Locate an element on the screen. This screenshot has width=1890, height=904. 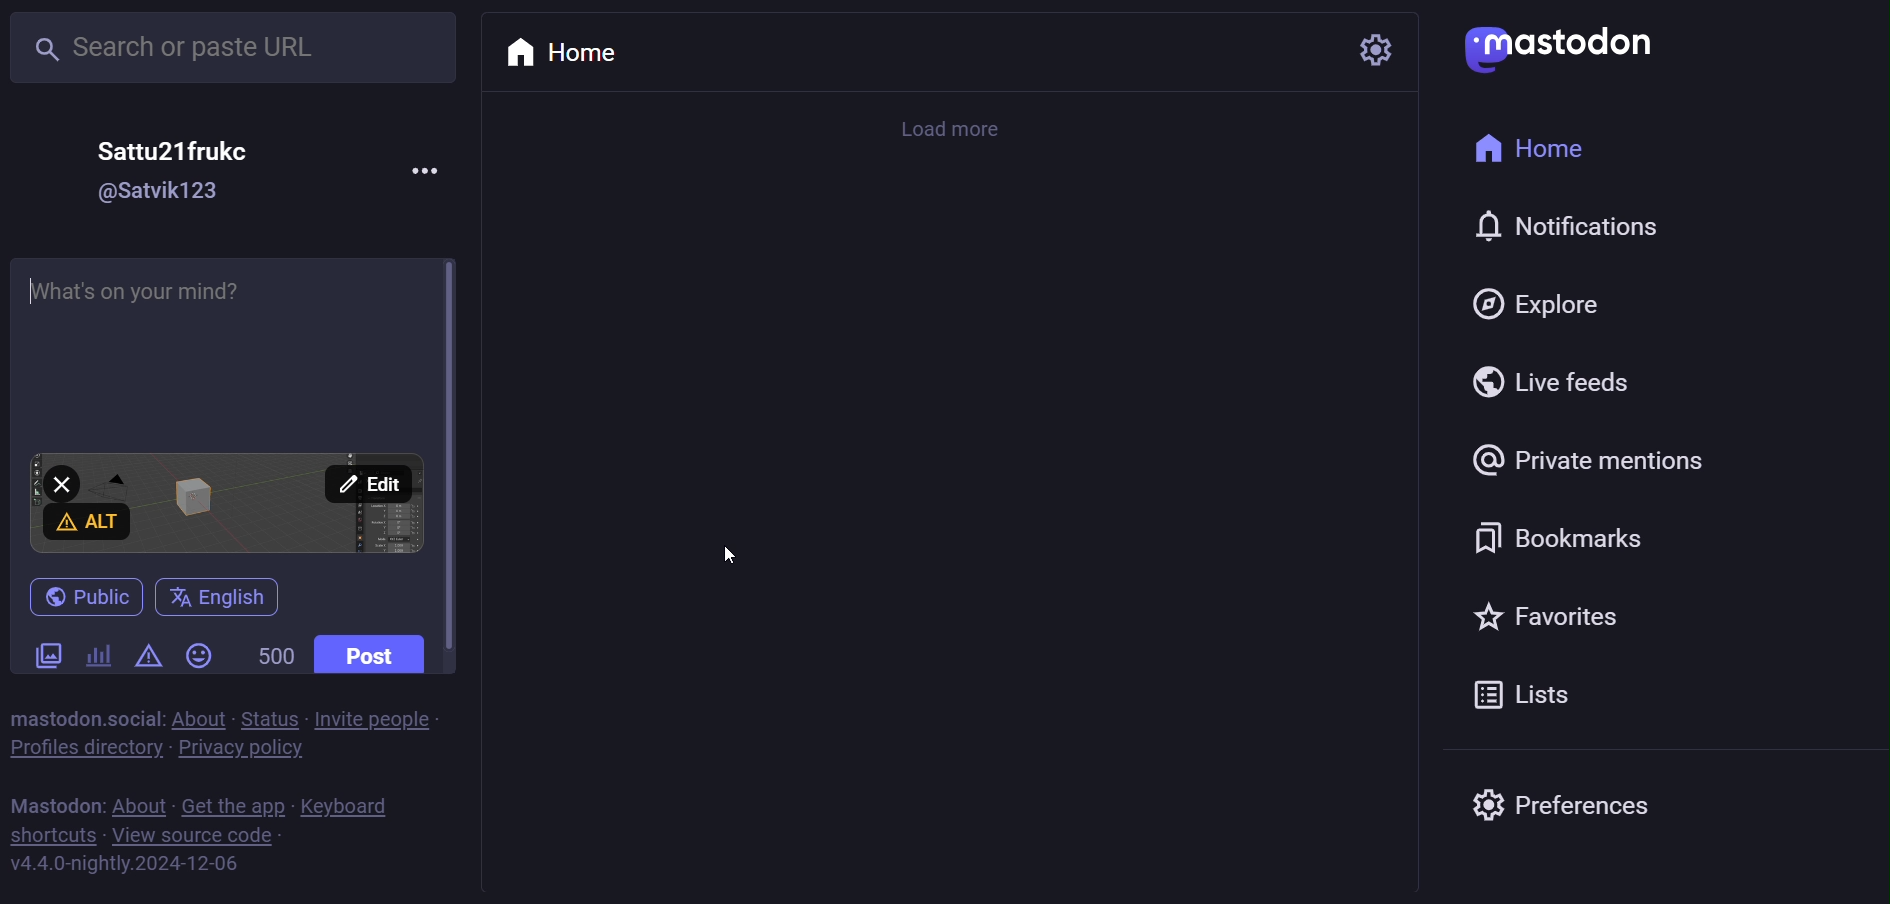
emoji is located at coordinates (201, 654).